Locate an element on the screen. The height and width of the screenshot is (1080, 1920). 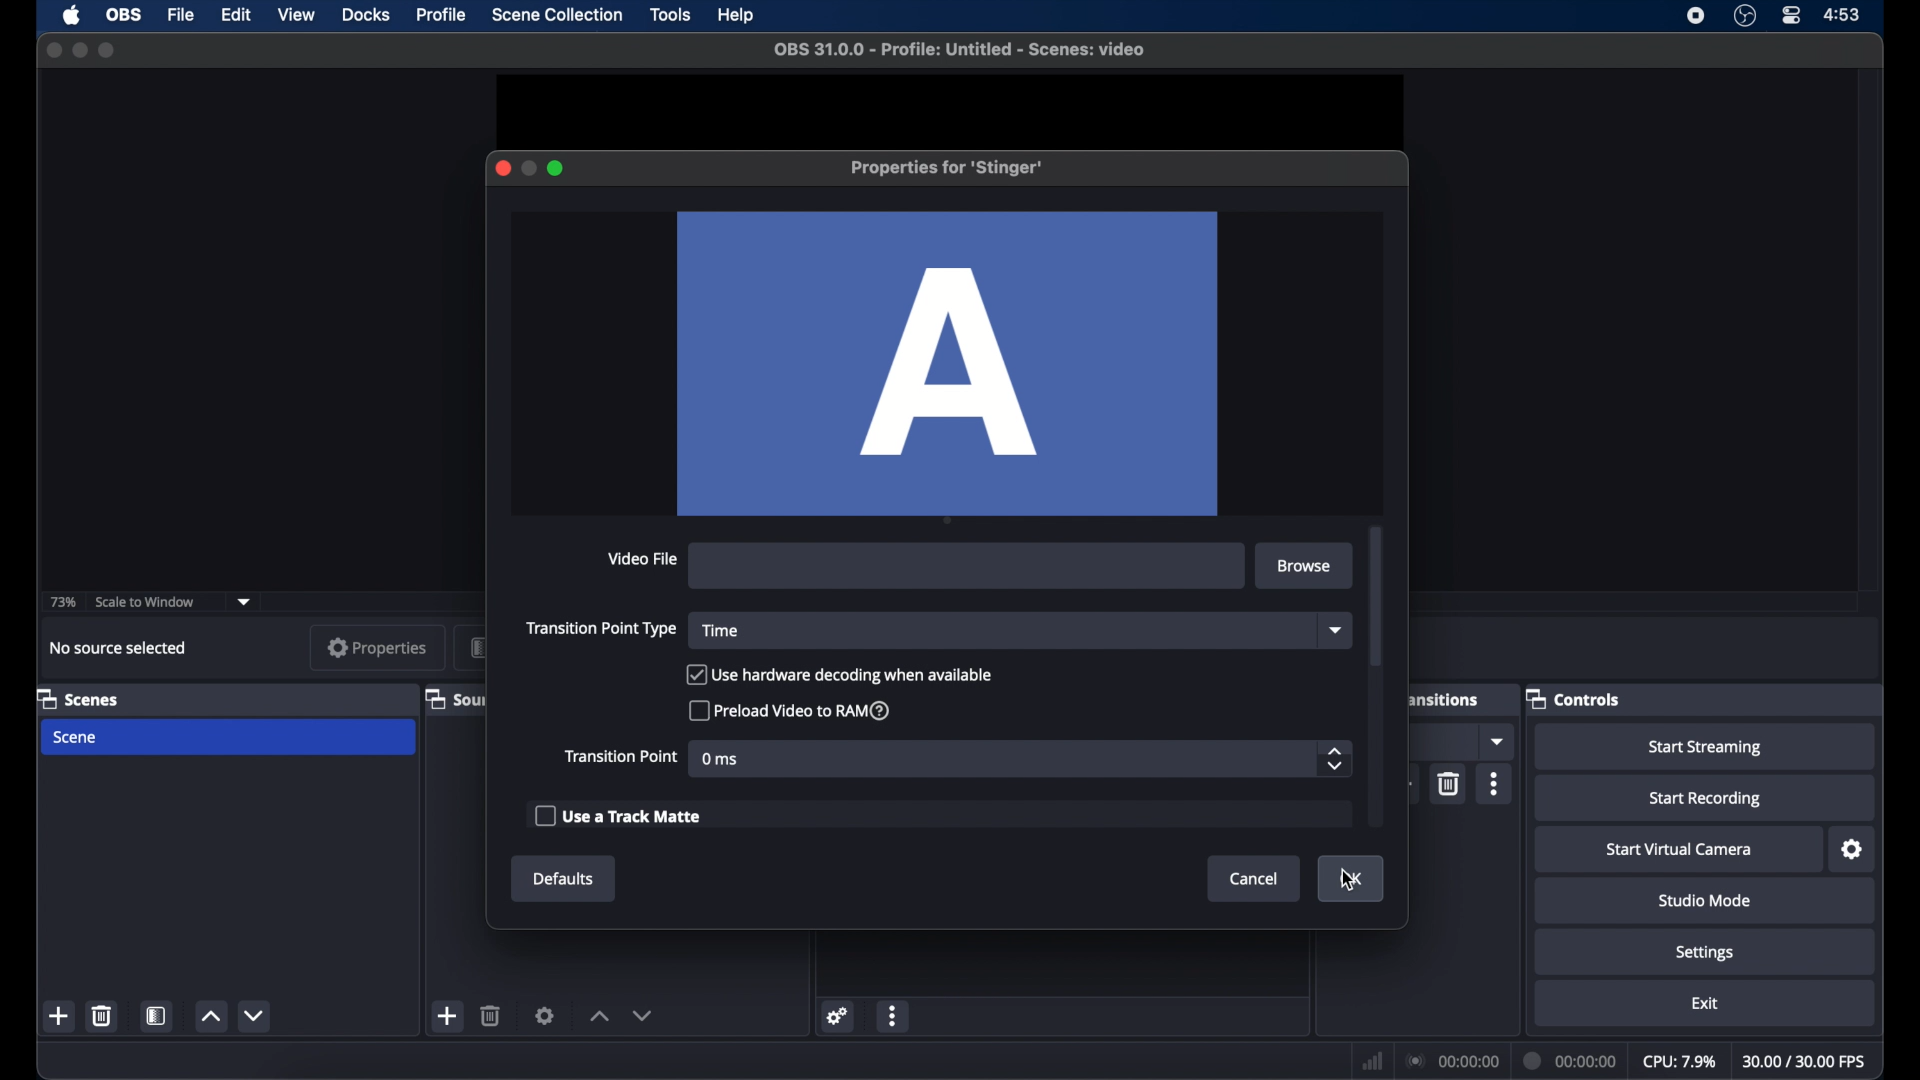
scale to window is located at coordinates (148, 603).